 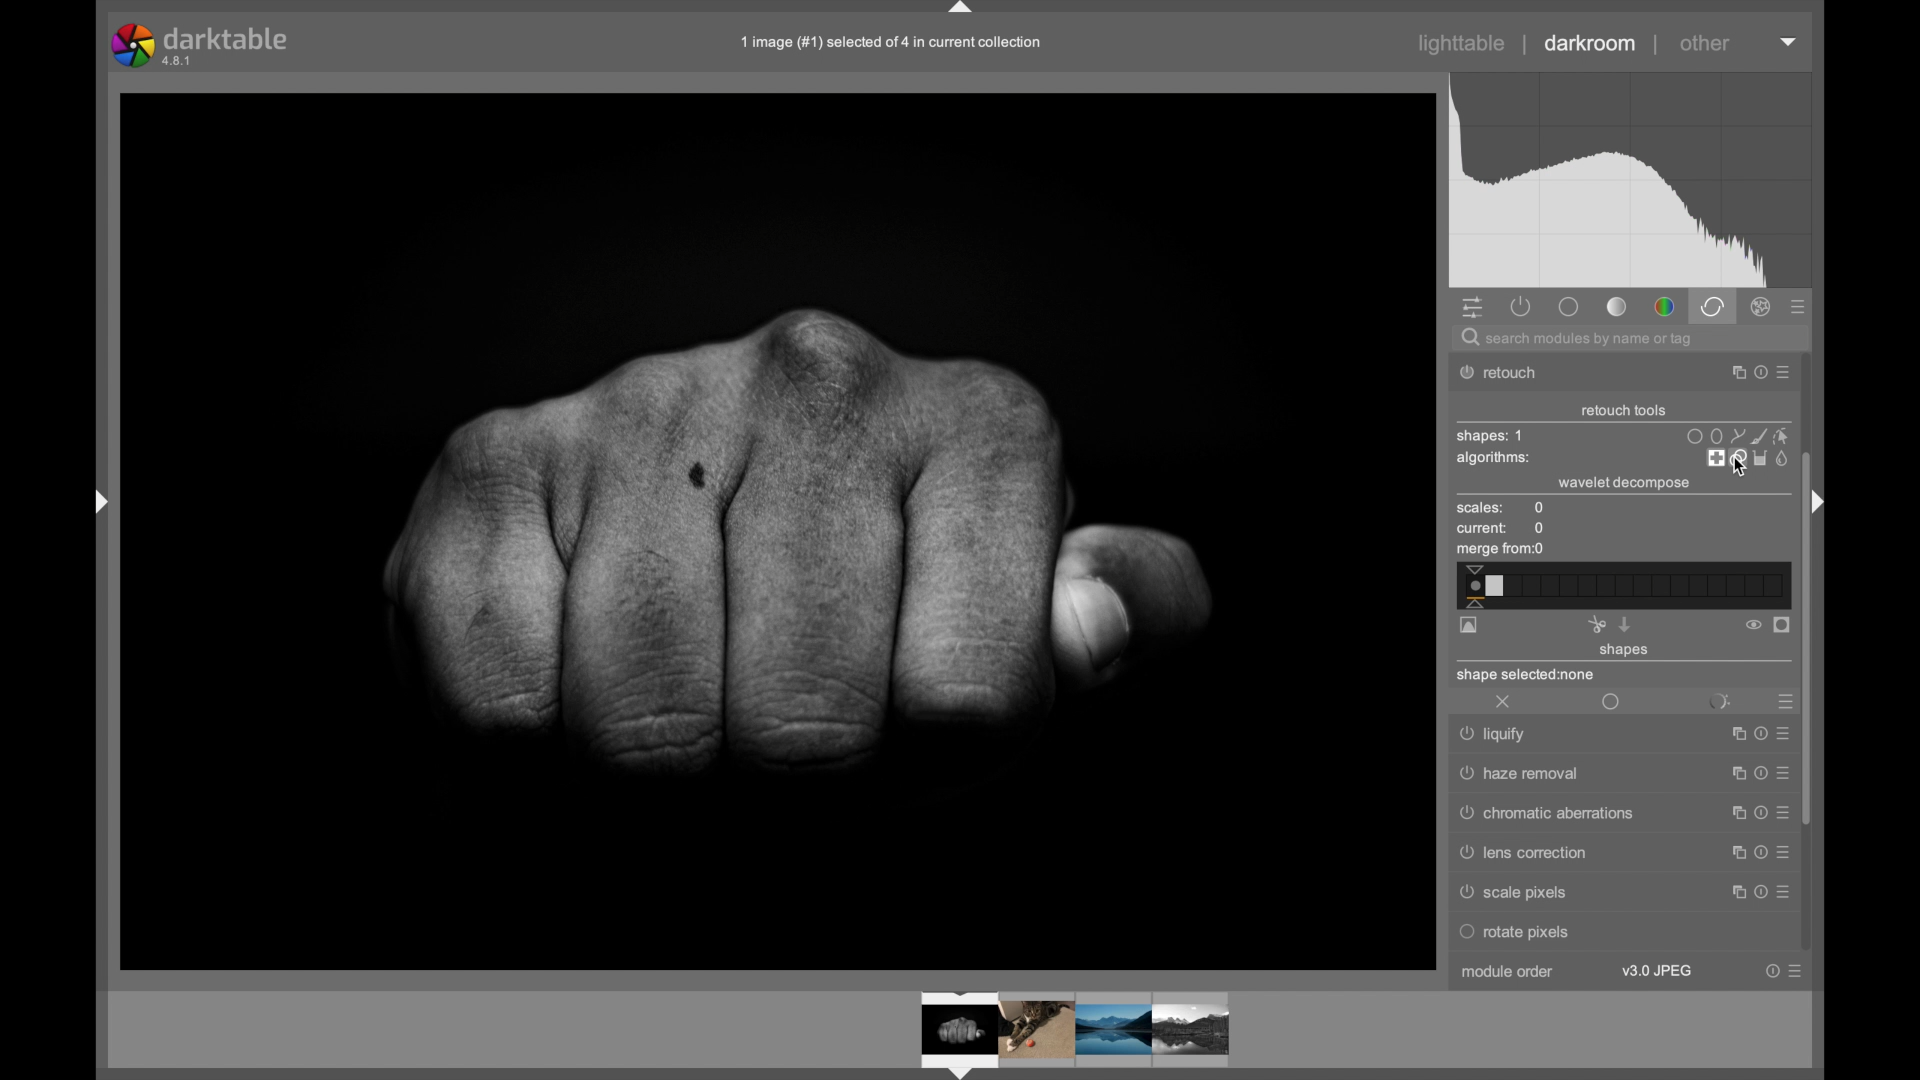 I want to click on color, so click(x=1664, y=308).